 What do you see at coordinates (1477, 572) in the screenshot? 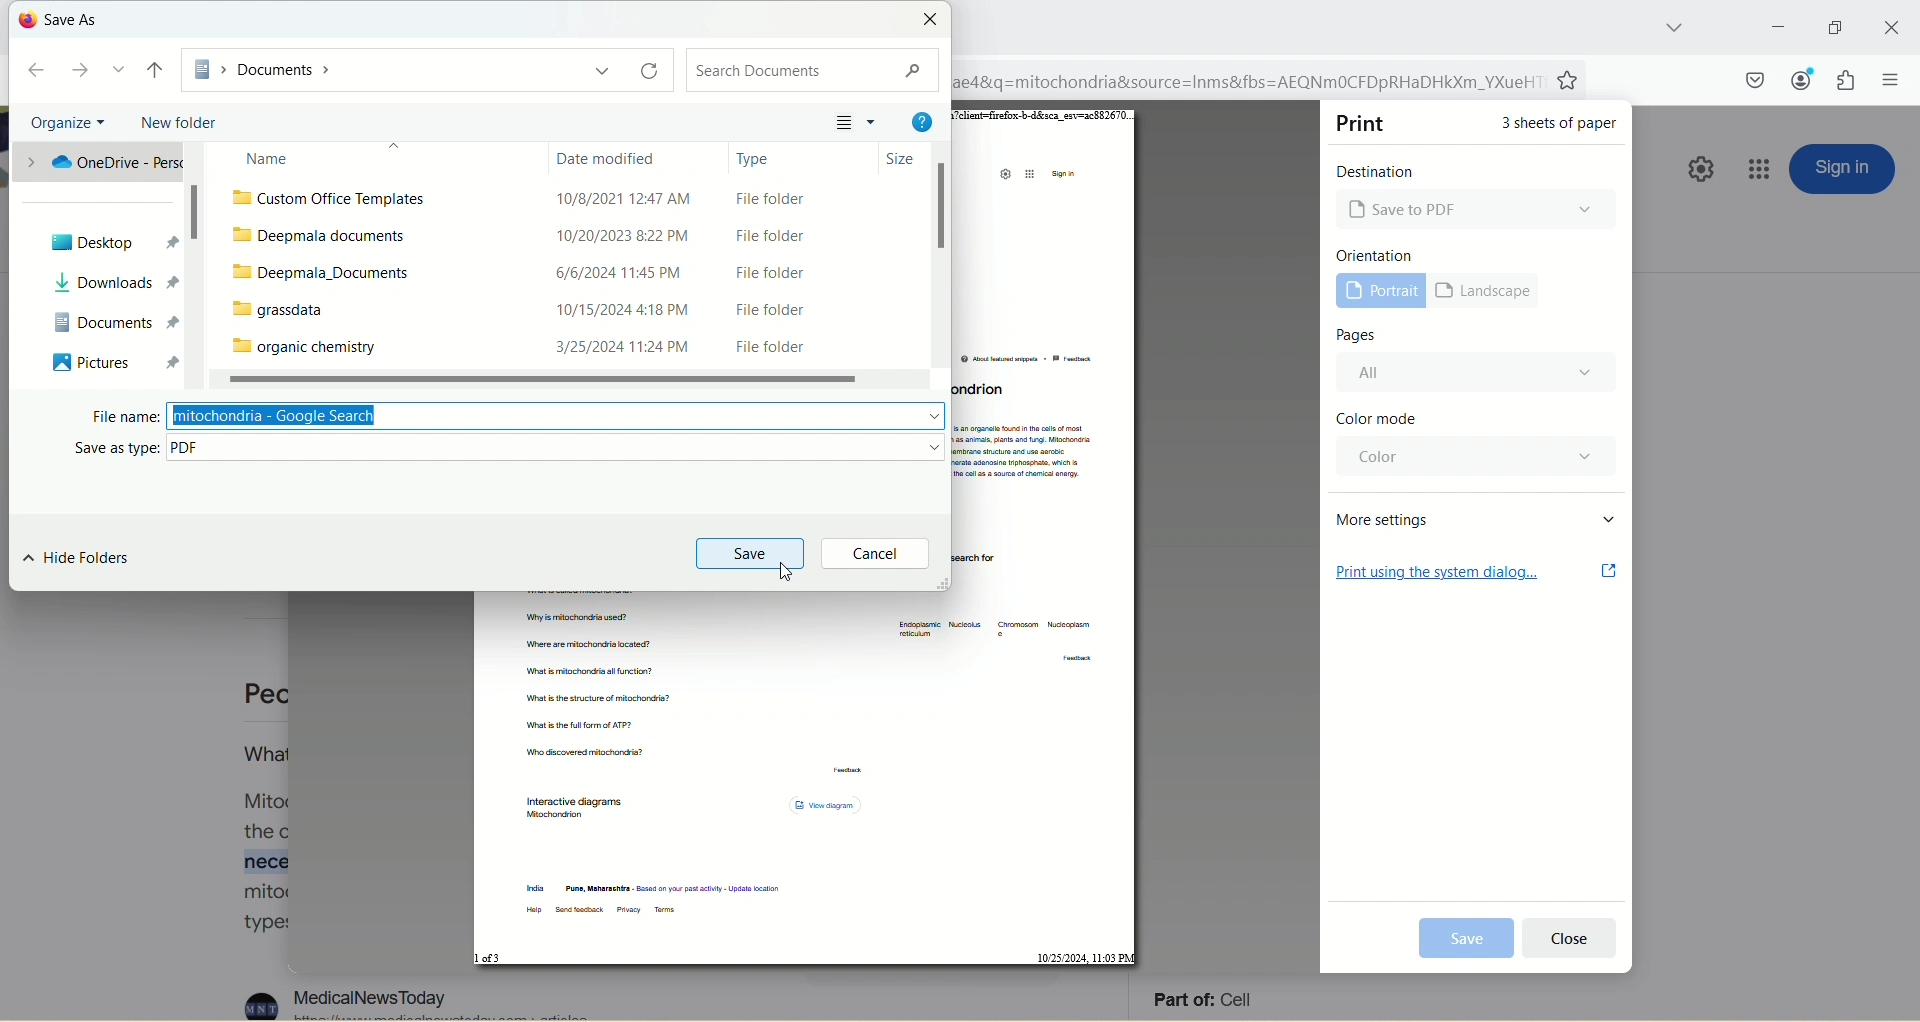
I see `print using the system dialog` at bounding box center [1477, 572].